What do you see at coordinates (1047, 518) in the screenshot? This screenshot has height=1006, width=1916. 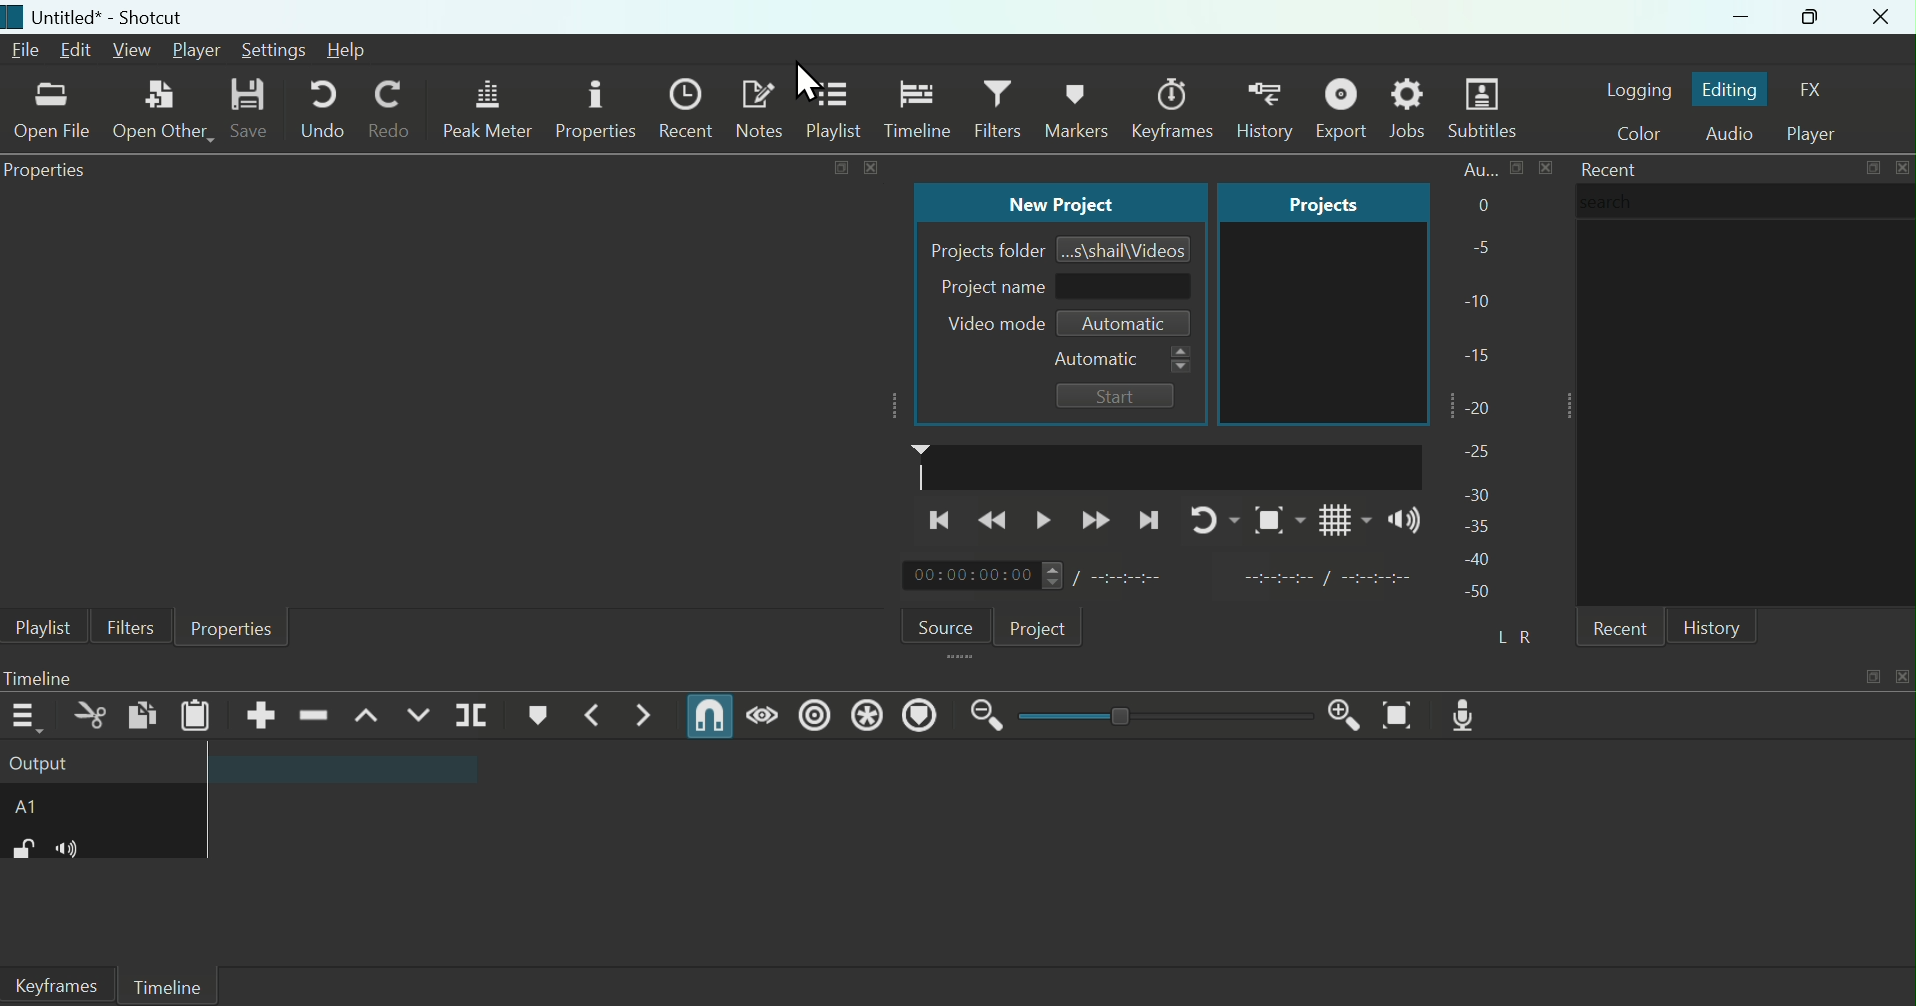 I see `Play/Pause` at bounding box center [1047, 518].